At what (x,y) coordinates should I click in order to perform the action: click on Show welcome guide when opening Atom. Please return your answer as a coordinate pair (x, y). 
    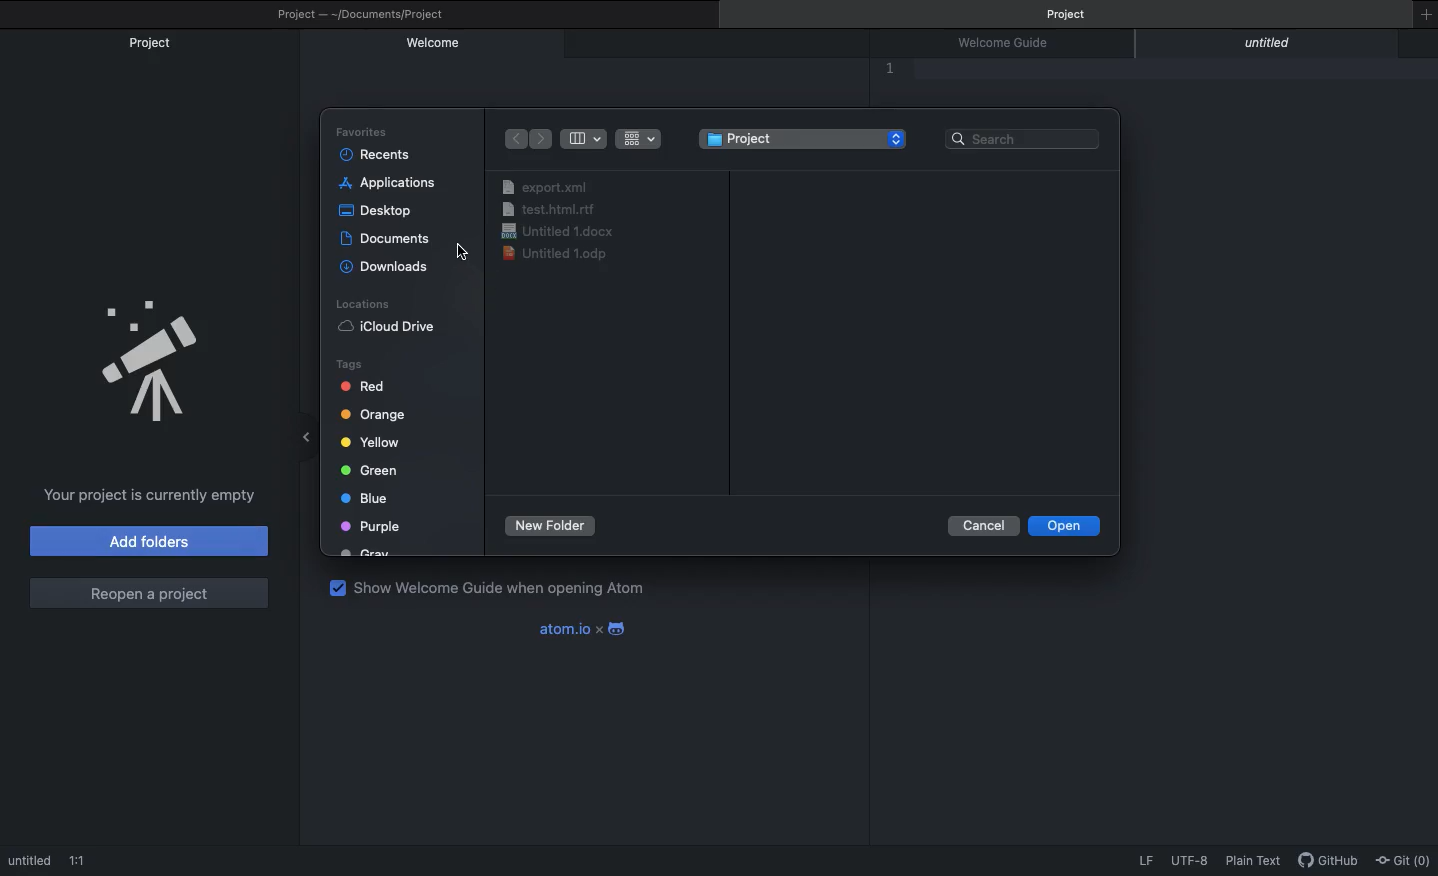
    Looking at the image, I should click on (494, 588).